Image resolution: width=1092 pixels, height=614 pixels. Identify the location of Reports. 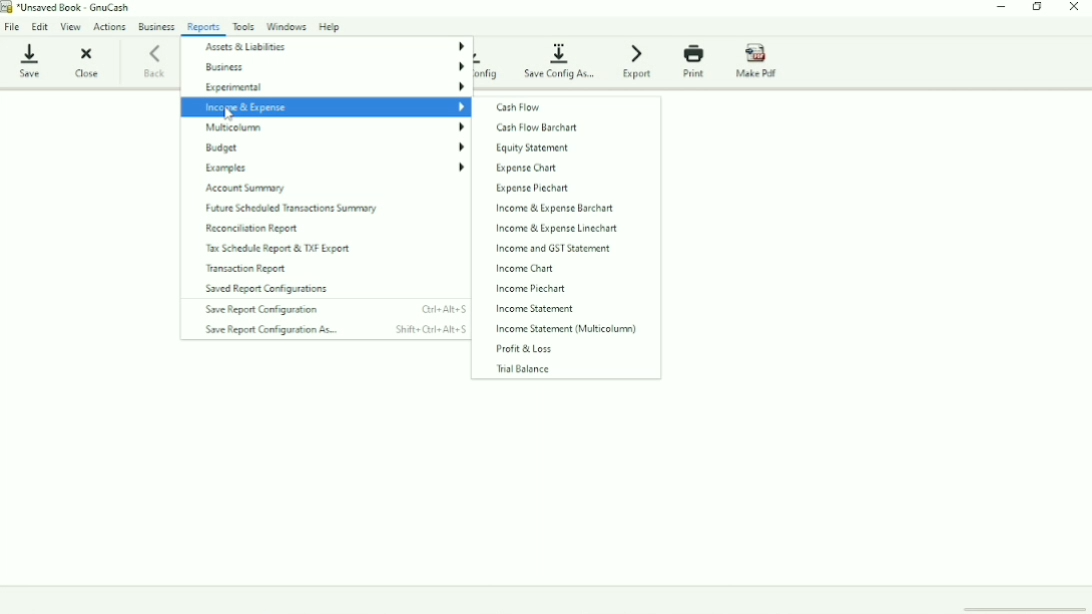
(204, 27).